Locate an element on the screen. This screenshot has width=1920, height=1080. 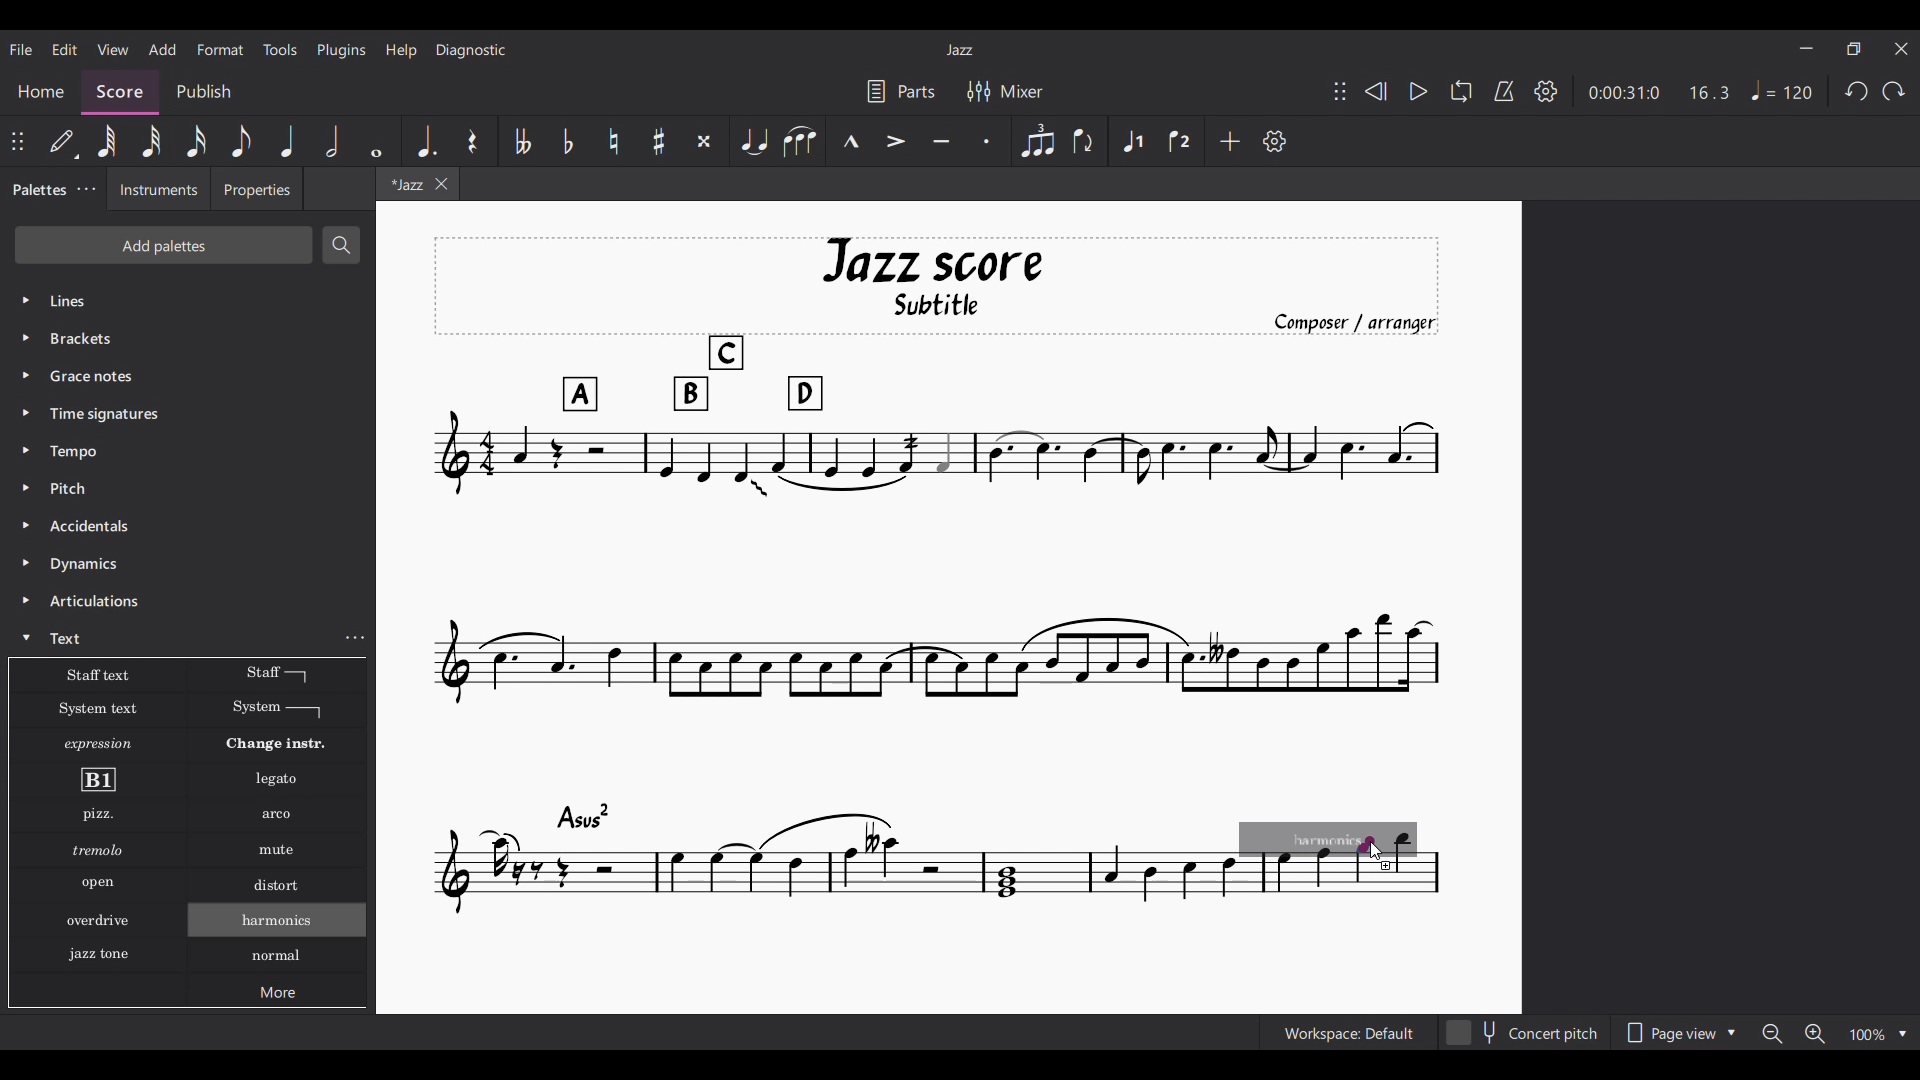
Palette options is located at coordinates (120, 301).